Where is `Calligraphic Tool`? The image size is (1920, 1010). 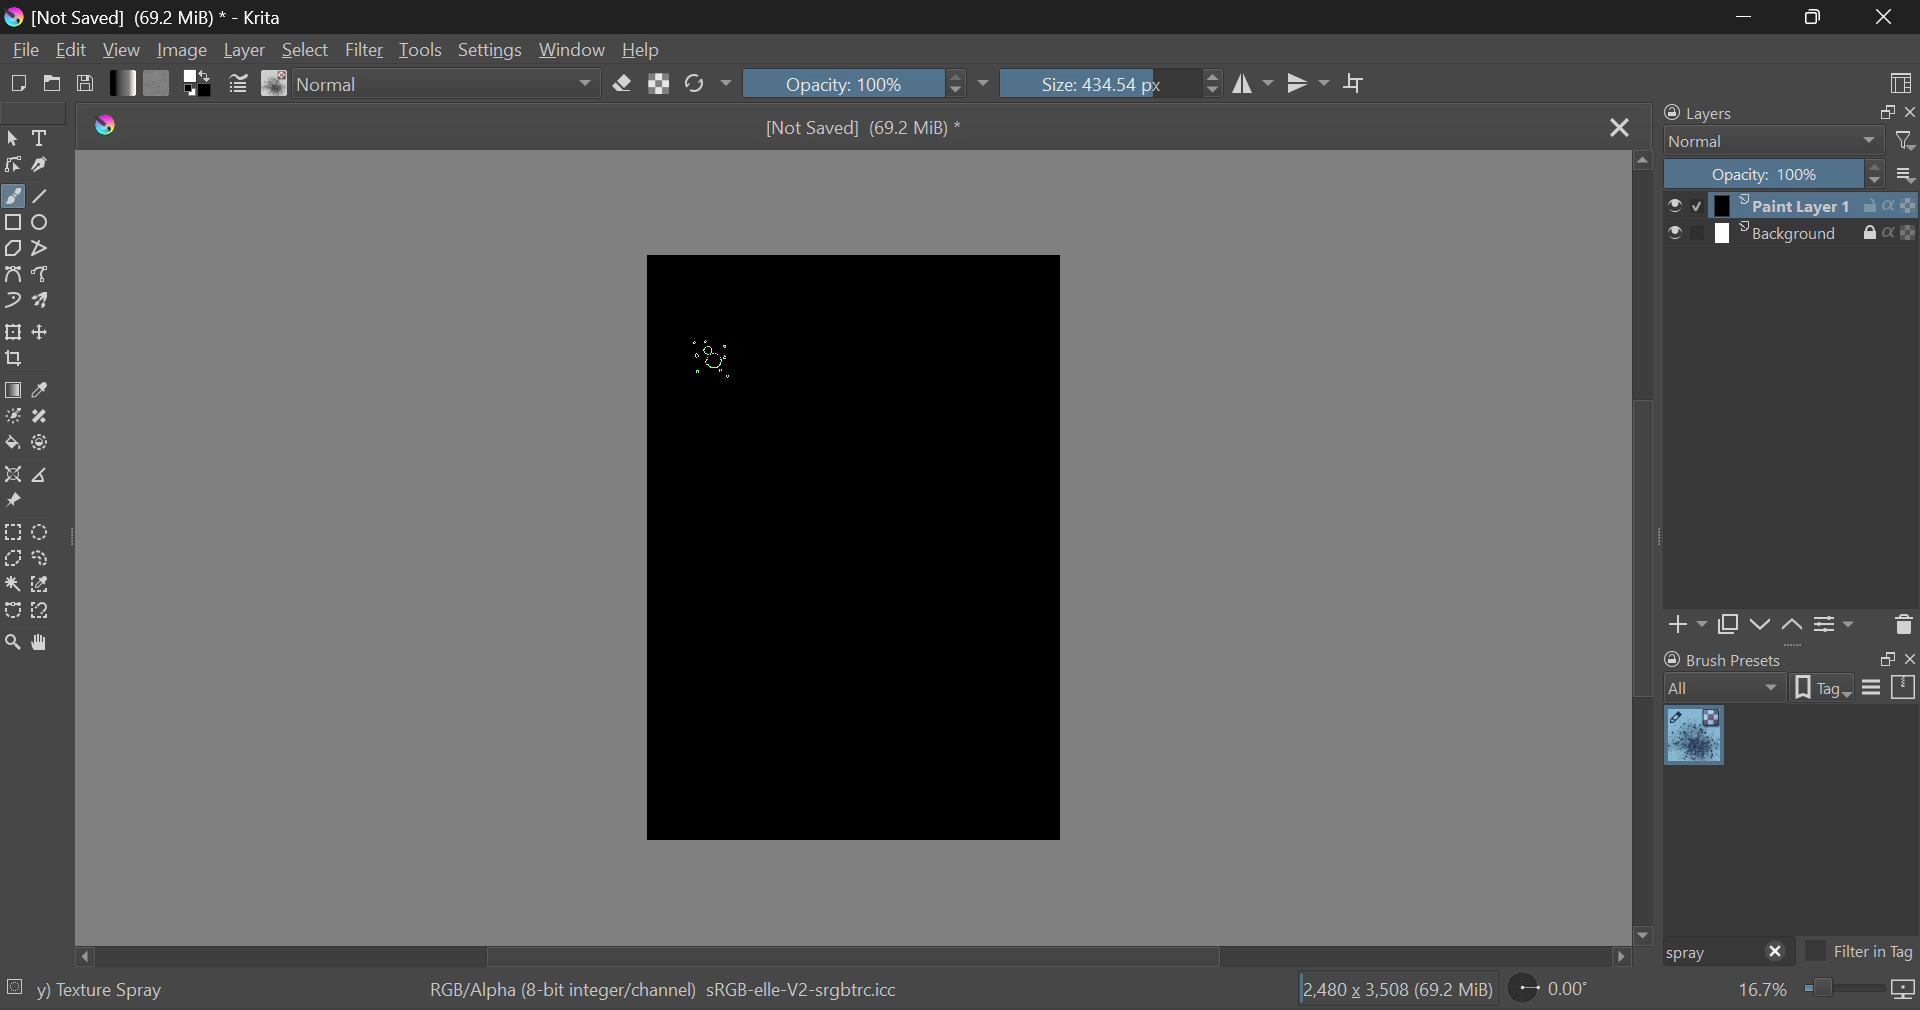
Calligraphic Tool is located at coordinates (43, 165).